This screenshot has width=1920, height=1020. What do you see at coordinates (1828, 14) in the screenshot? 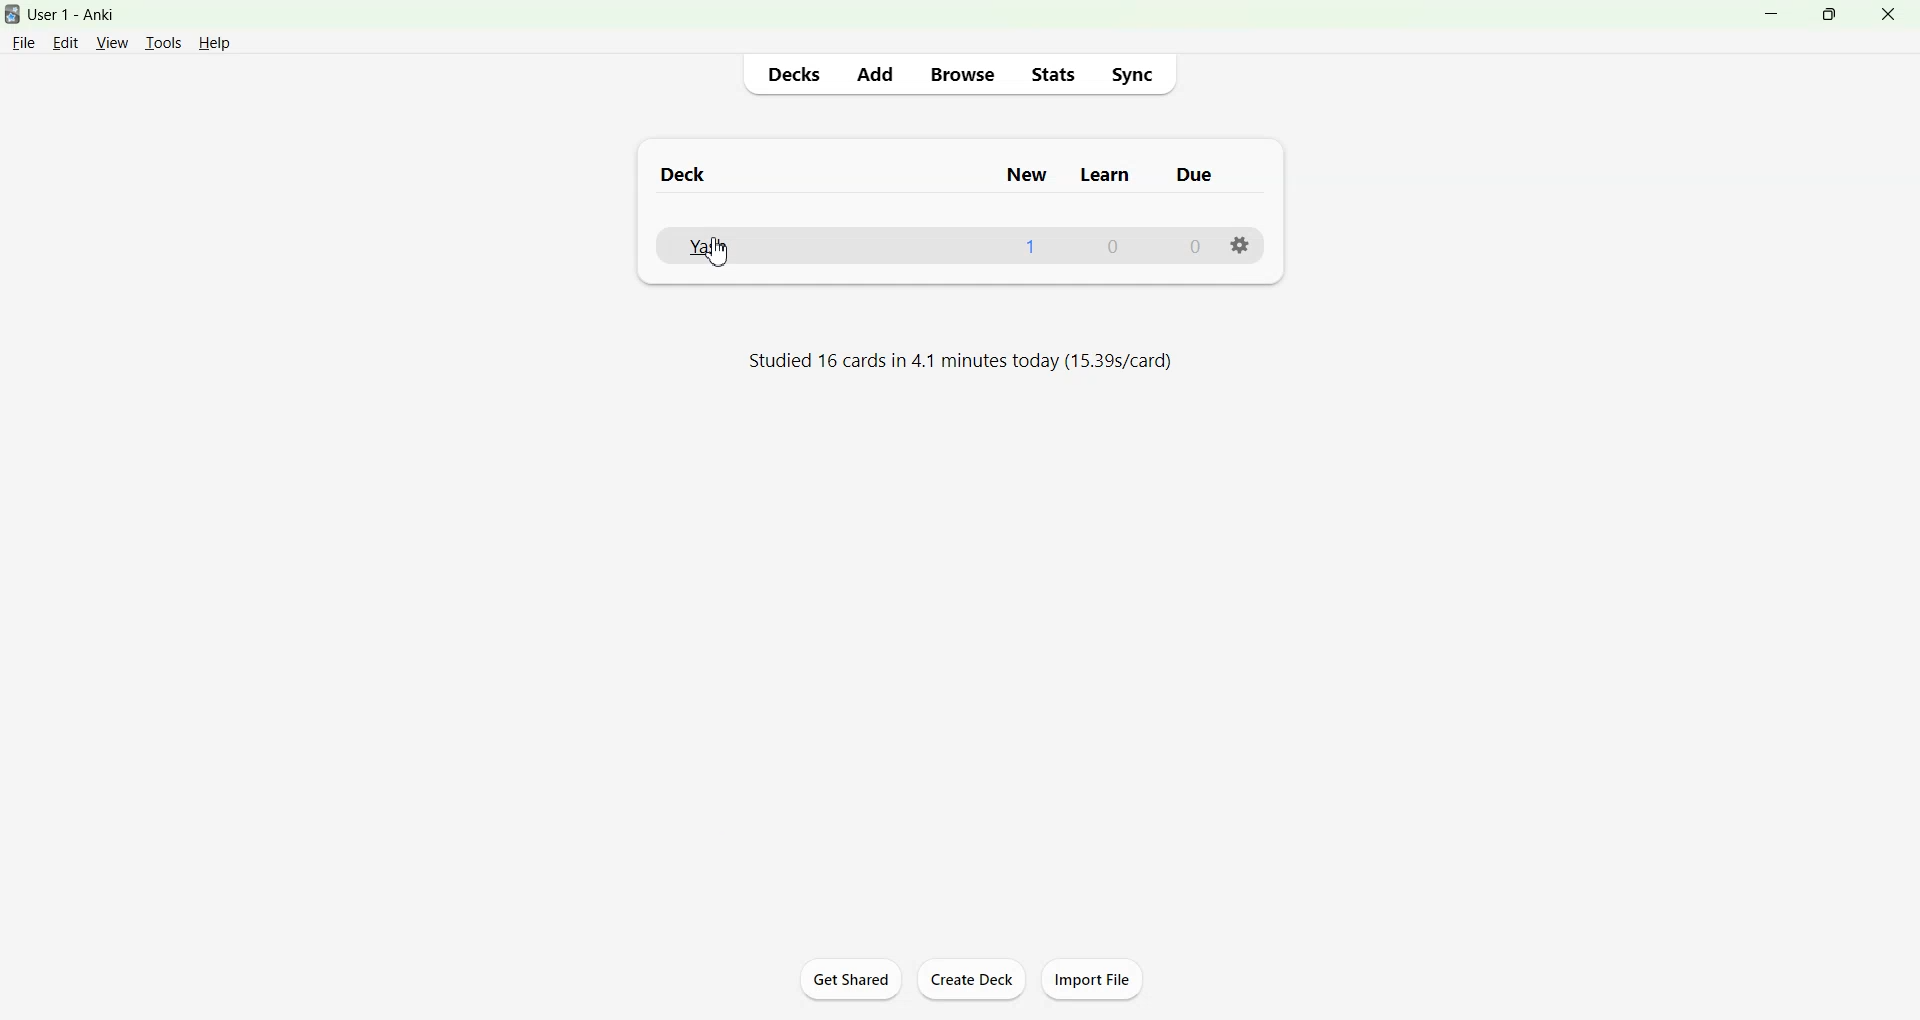
I see `Maximize` at bounding box center [1828, 14].